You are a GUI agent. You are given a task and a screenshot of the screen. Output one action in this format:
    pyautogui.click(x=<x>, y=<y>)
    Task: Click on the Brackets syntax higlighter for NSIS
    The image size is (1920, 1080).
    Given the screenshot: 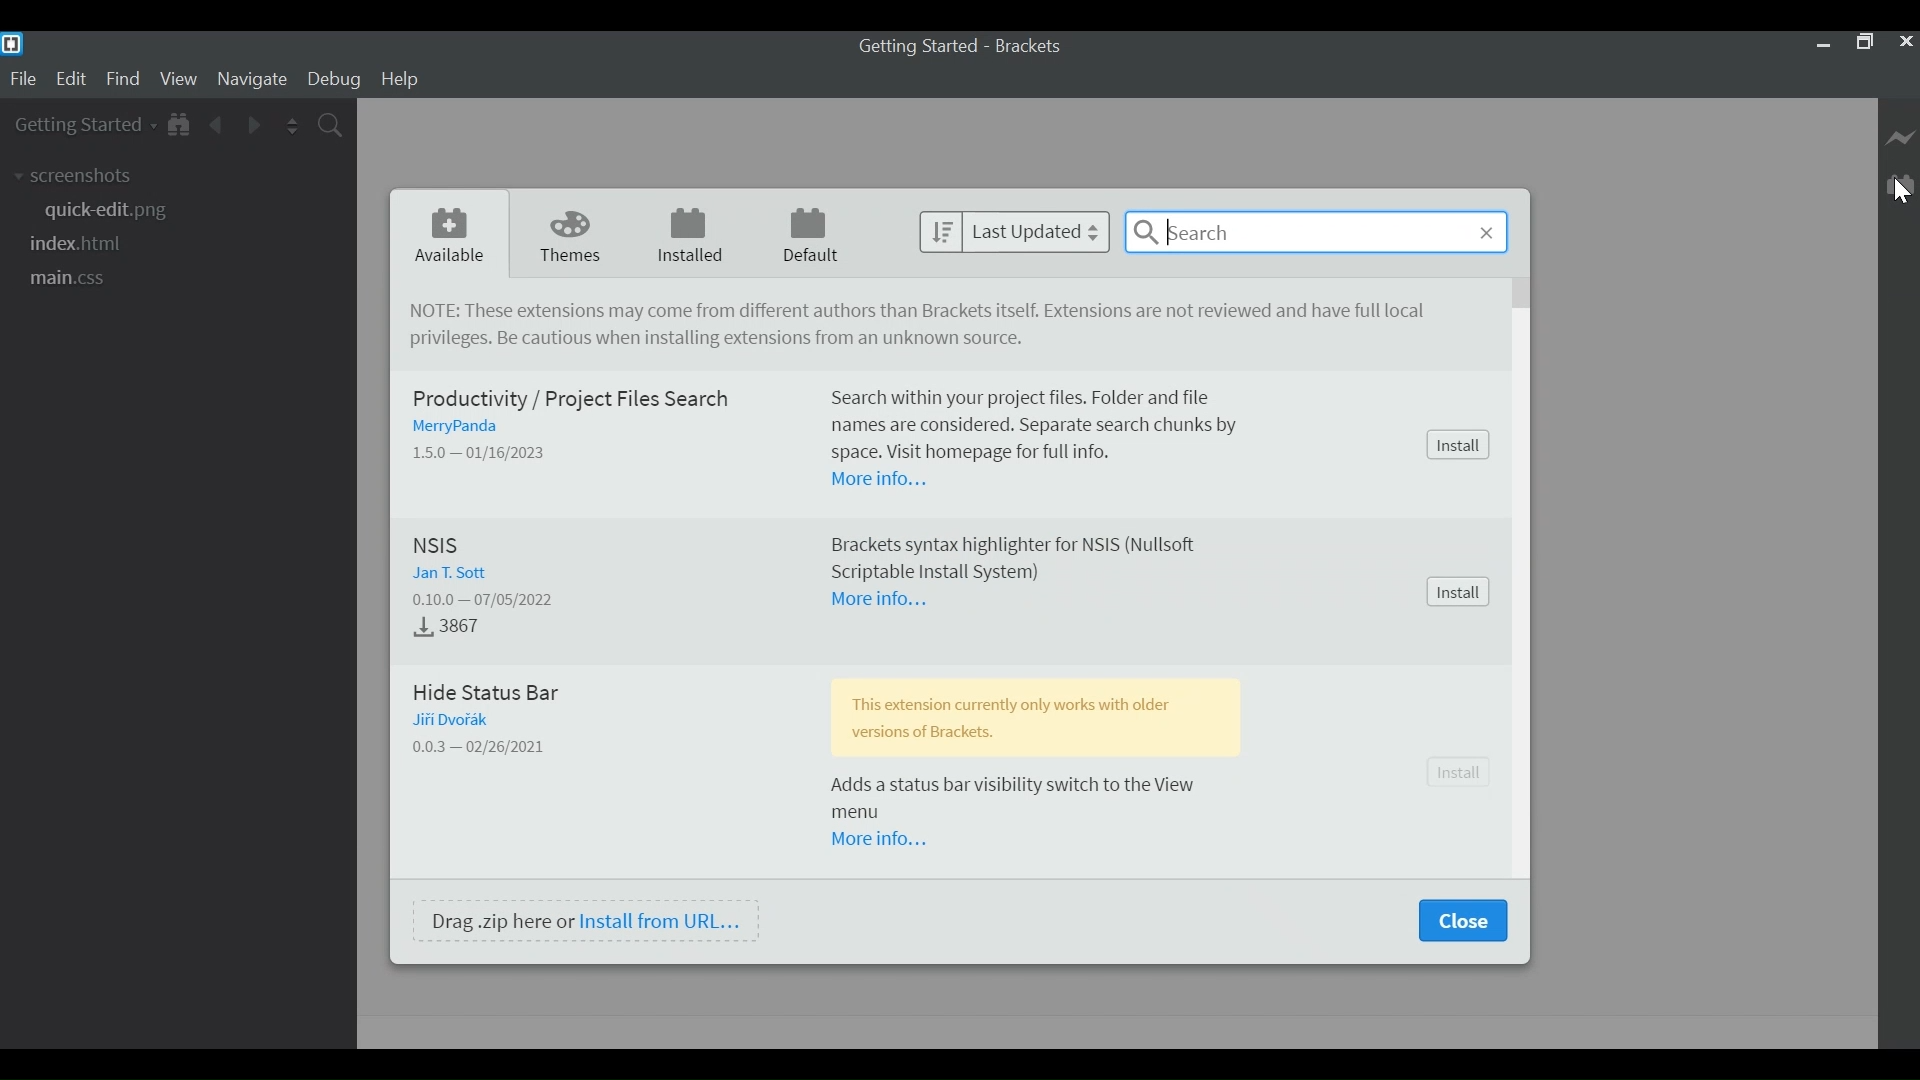 What is the action you would take?
    pyautogui.click(x=1023, y=557)
    